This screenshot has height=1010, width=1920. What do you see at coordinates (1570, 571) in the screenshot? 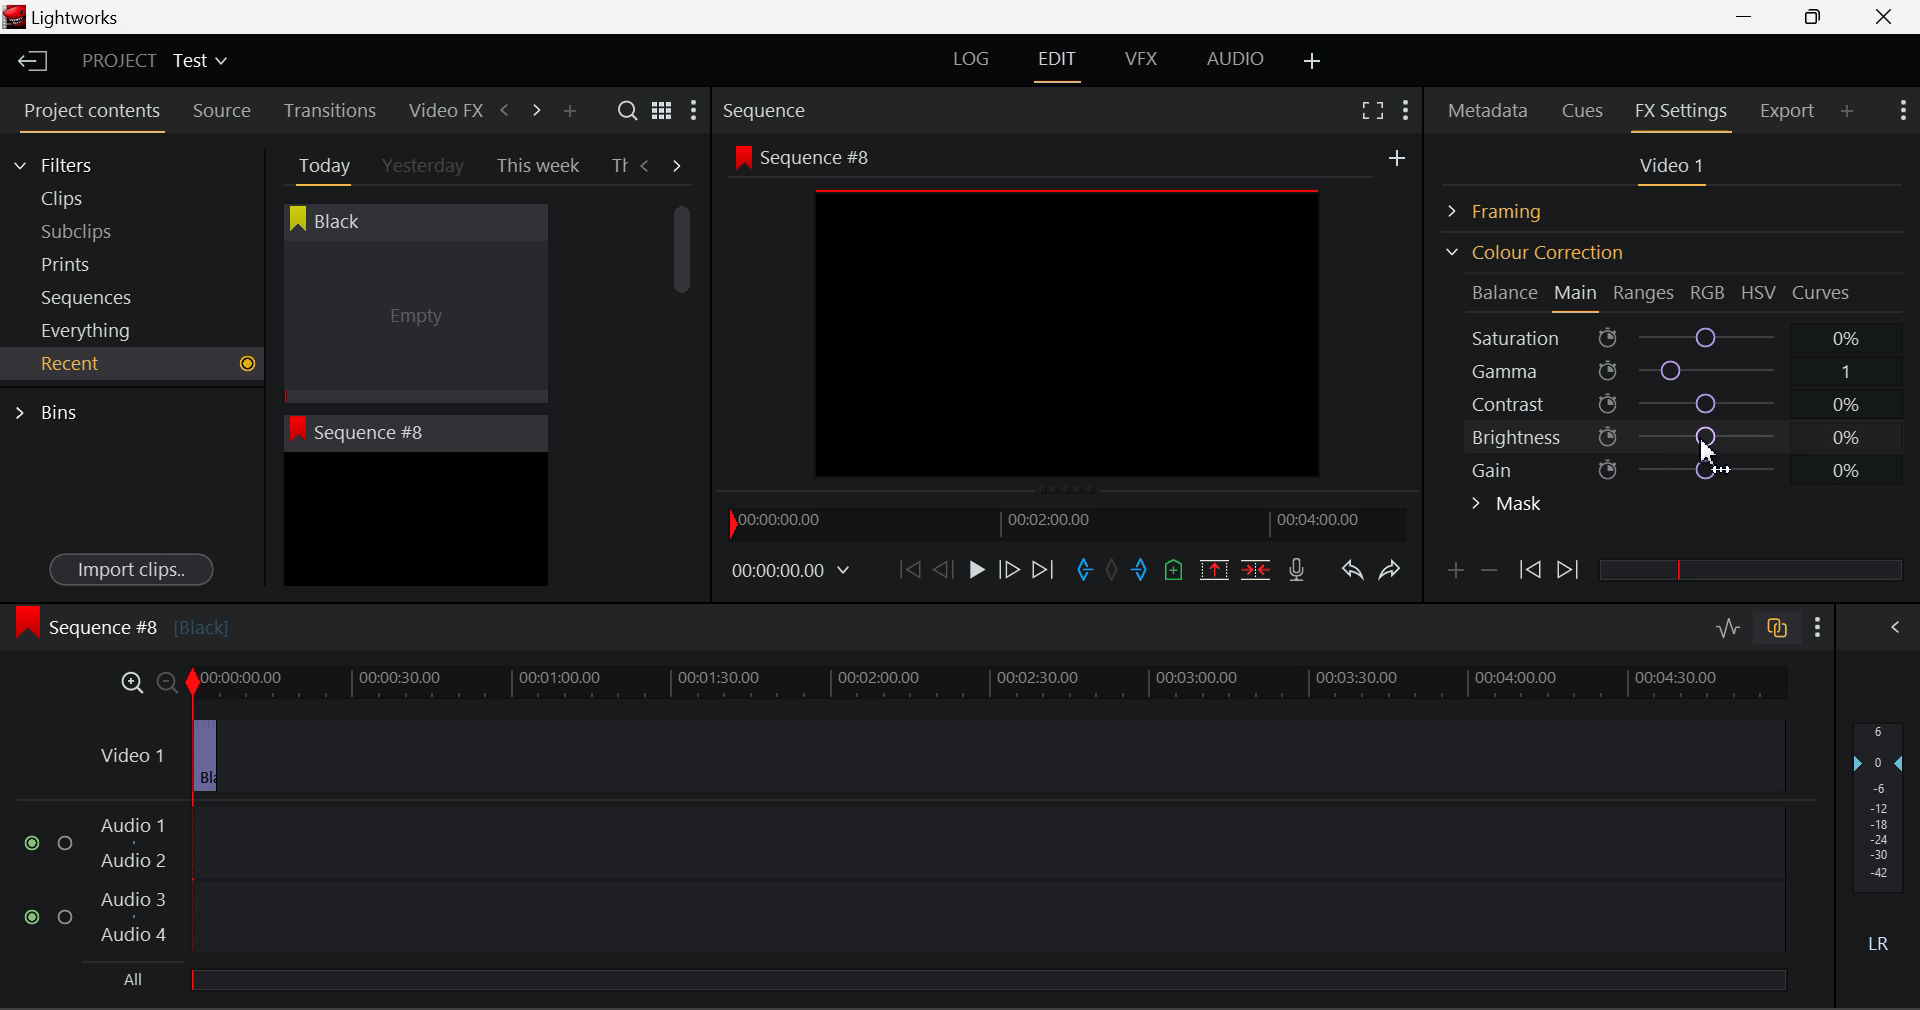
I see `Next keyframe` at bounding box center [1570, 571].